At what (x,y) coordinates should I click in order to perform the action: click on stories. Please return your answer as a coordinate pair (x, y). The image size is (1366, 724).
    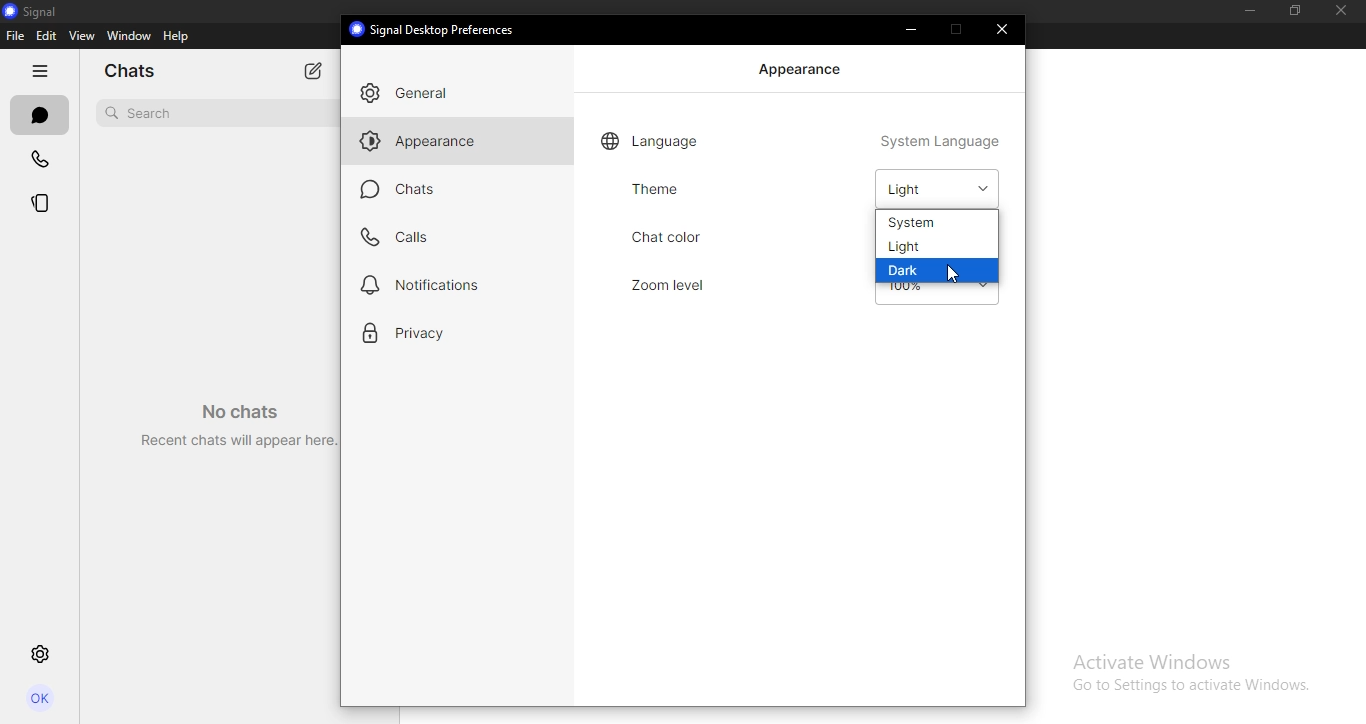
    Looking at the image, I should click on (41, 202).